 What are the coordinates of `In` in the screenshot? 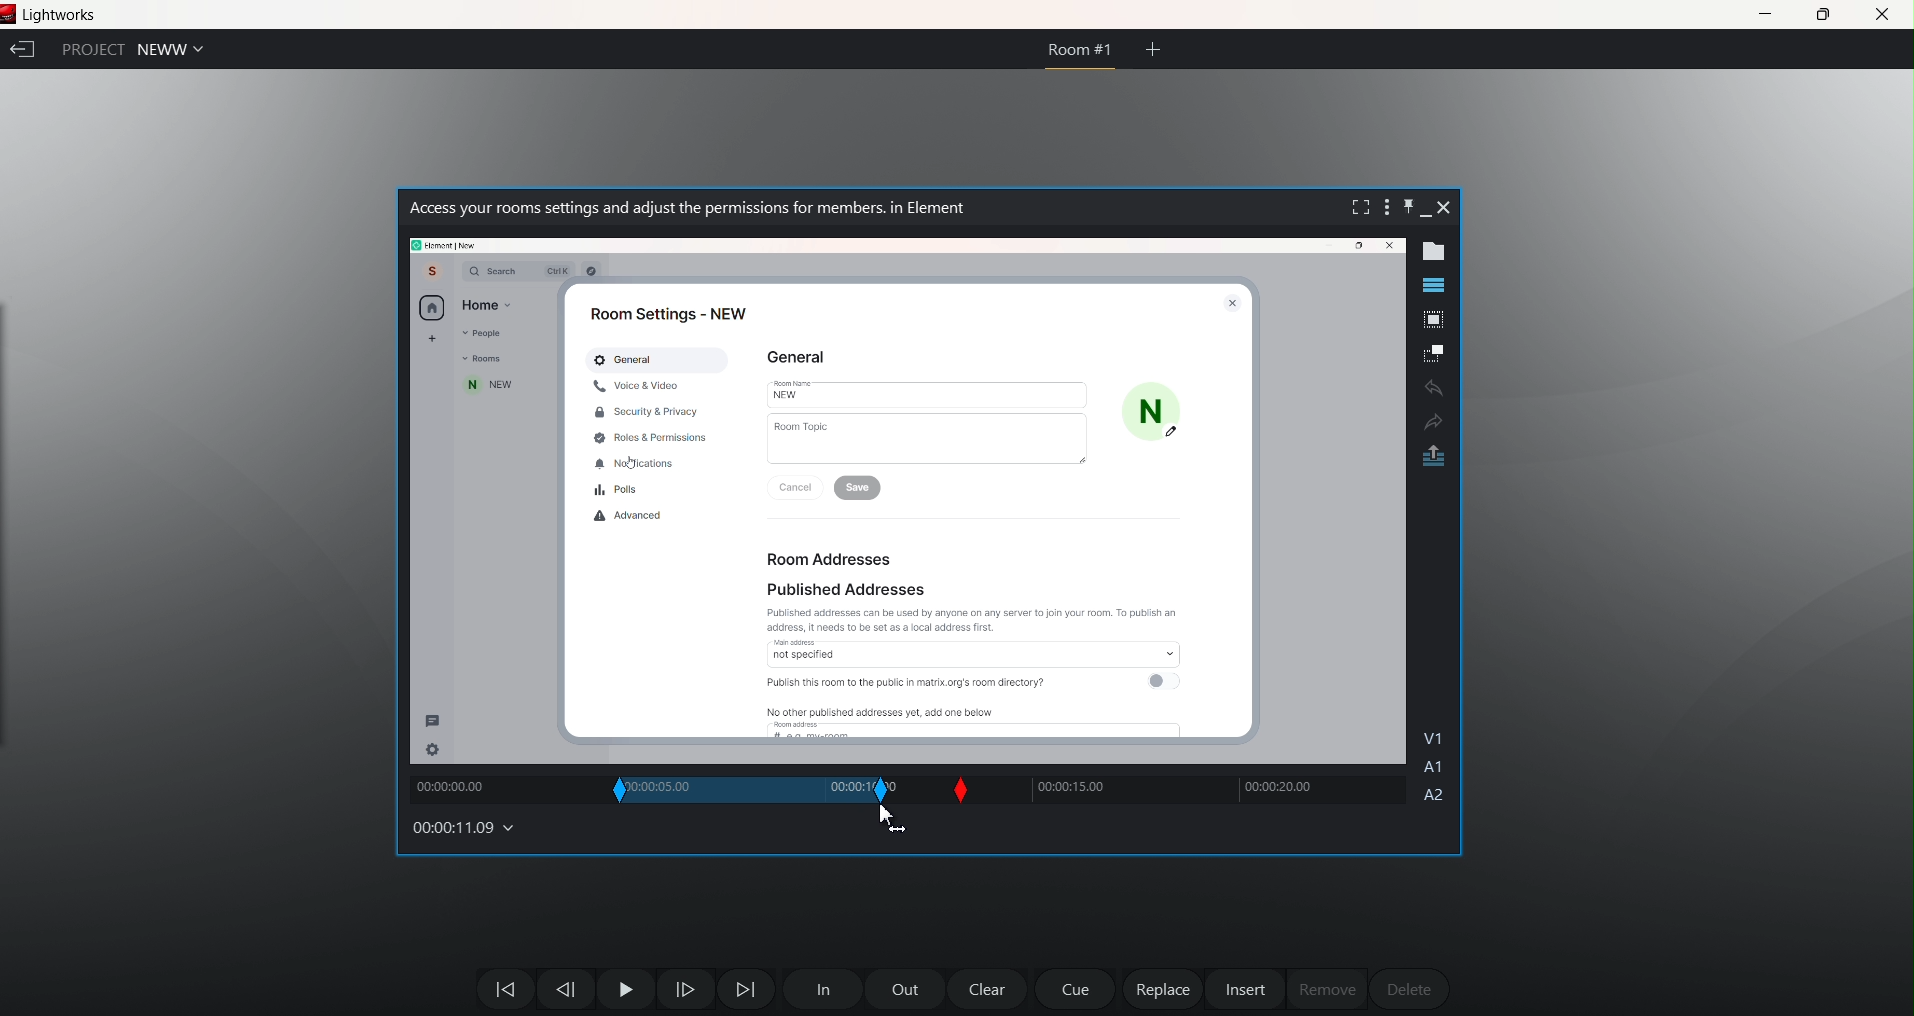 It's located at (821, 987).